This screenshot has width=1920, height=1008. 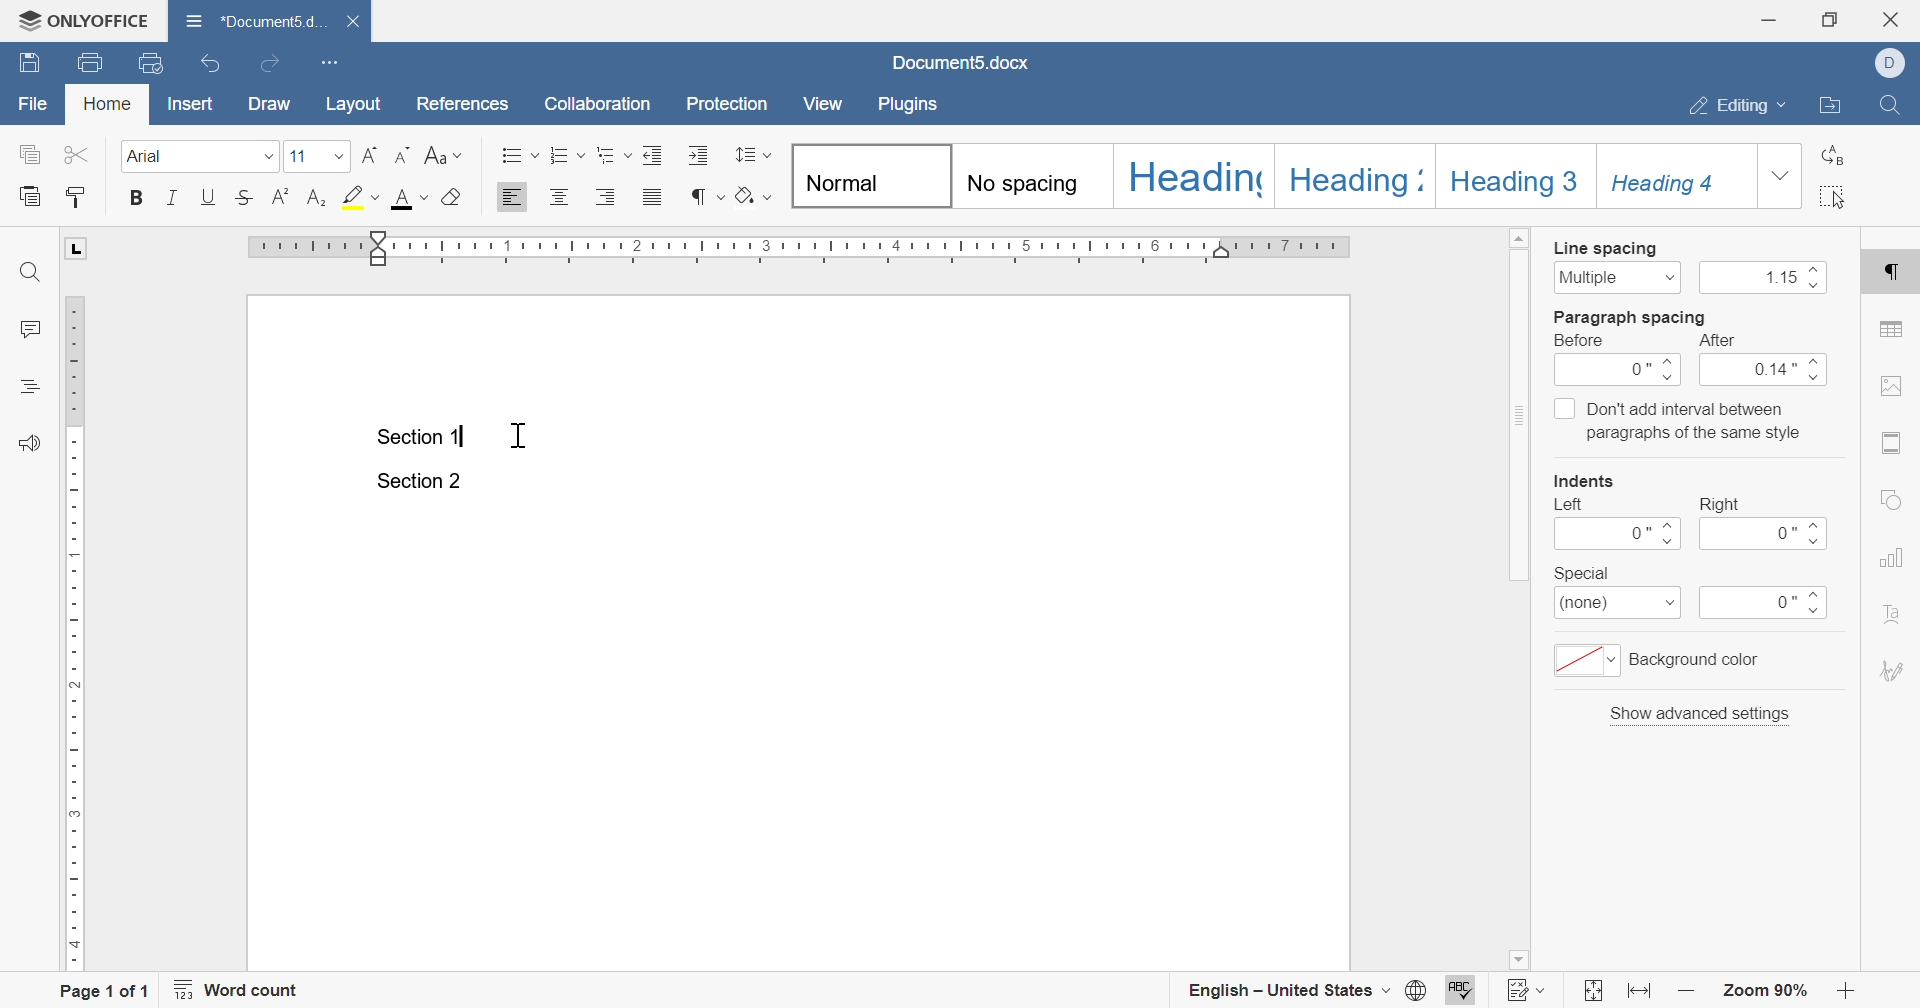 I want to click on ruler, so click(x=76, y=634).